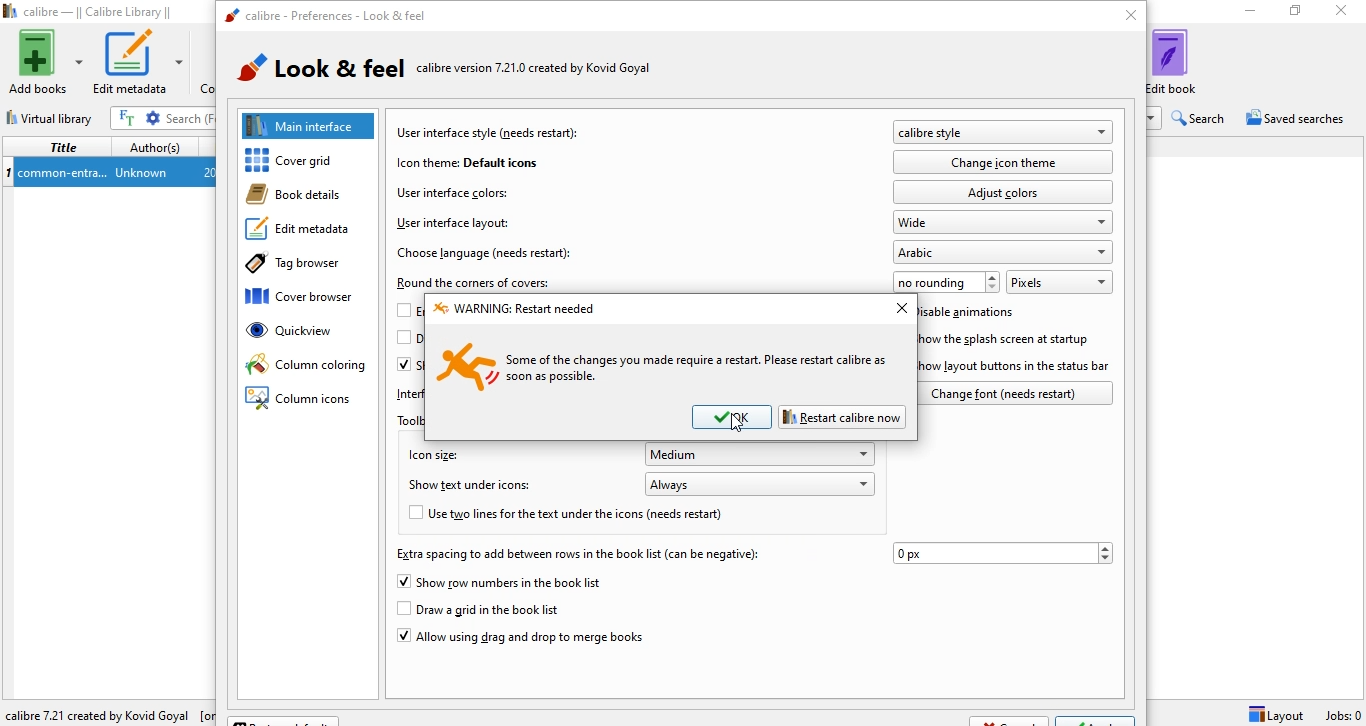  Describe the element at coordinates (947, 281) in the screenshot. I see `no rounding` at that location.